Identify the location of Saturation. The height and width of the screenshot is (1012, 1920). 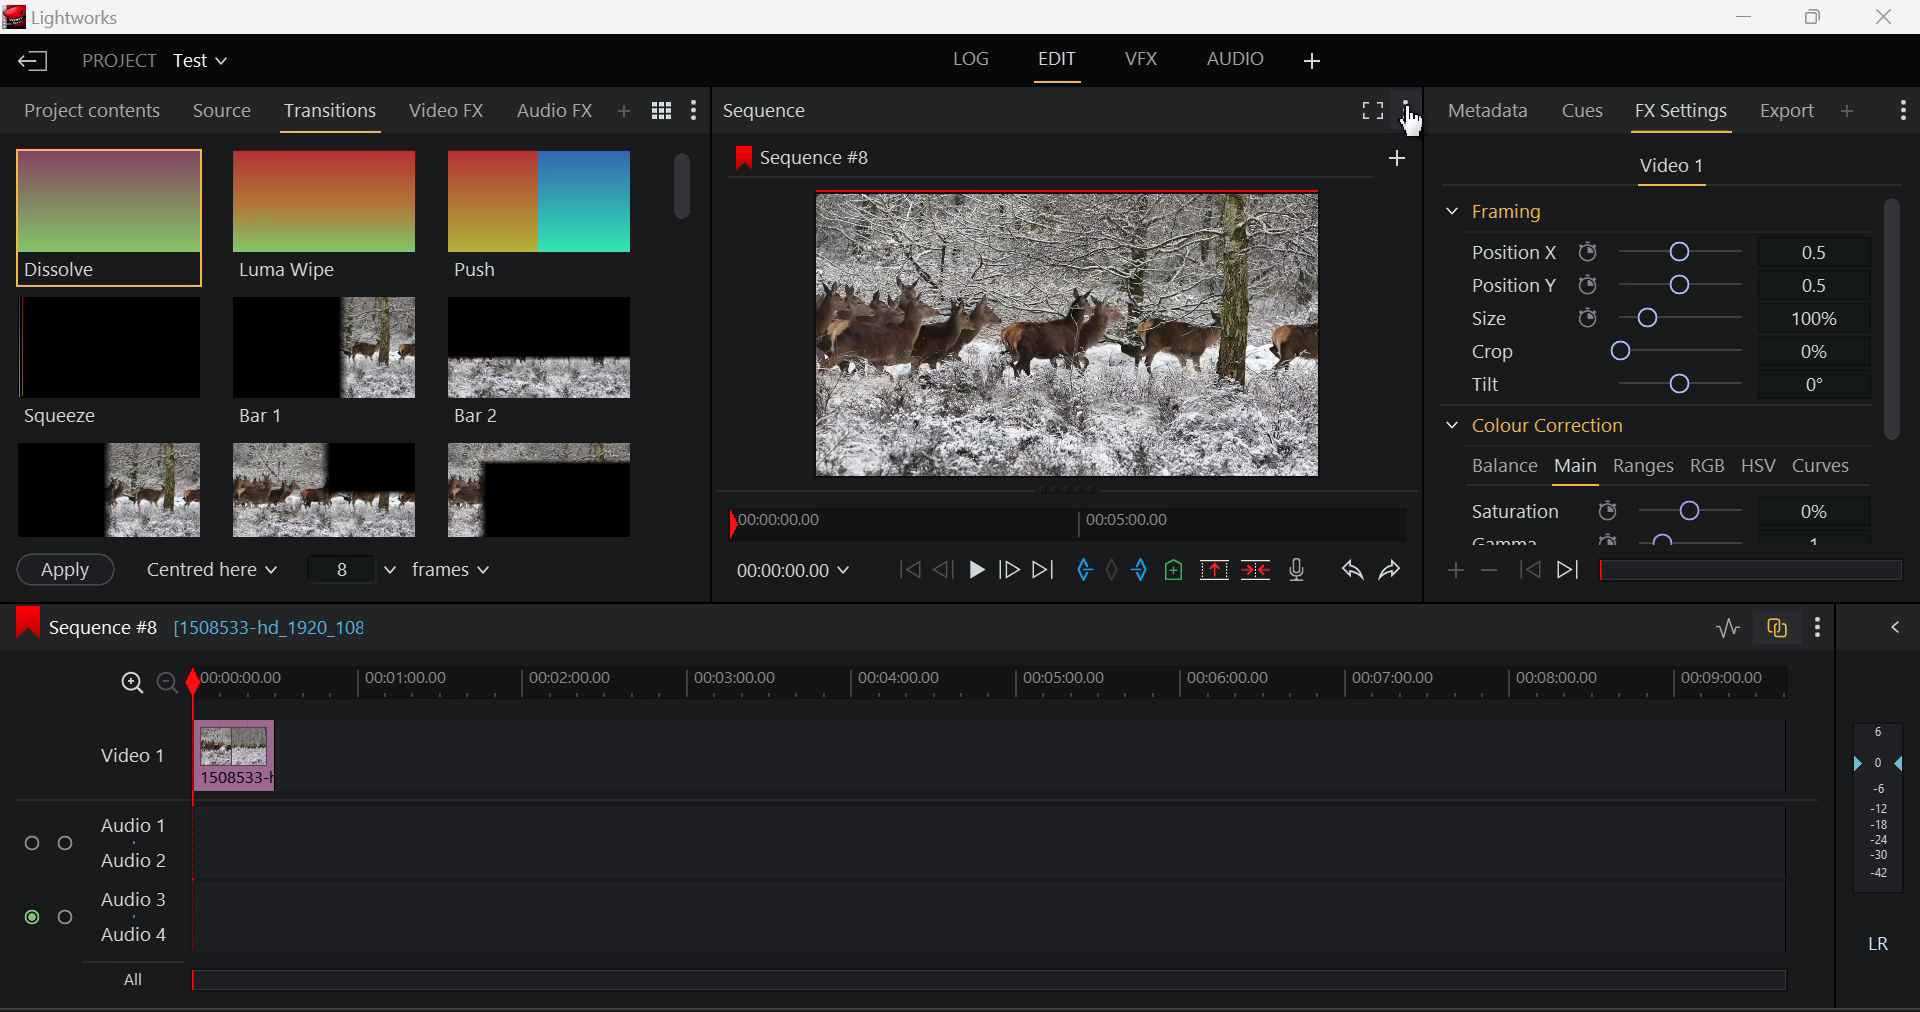
(1654, 510).